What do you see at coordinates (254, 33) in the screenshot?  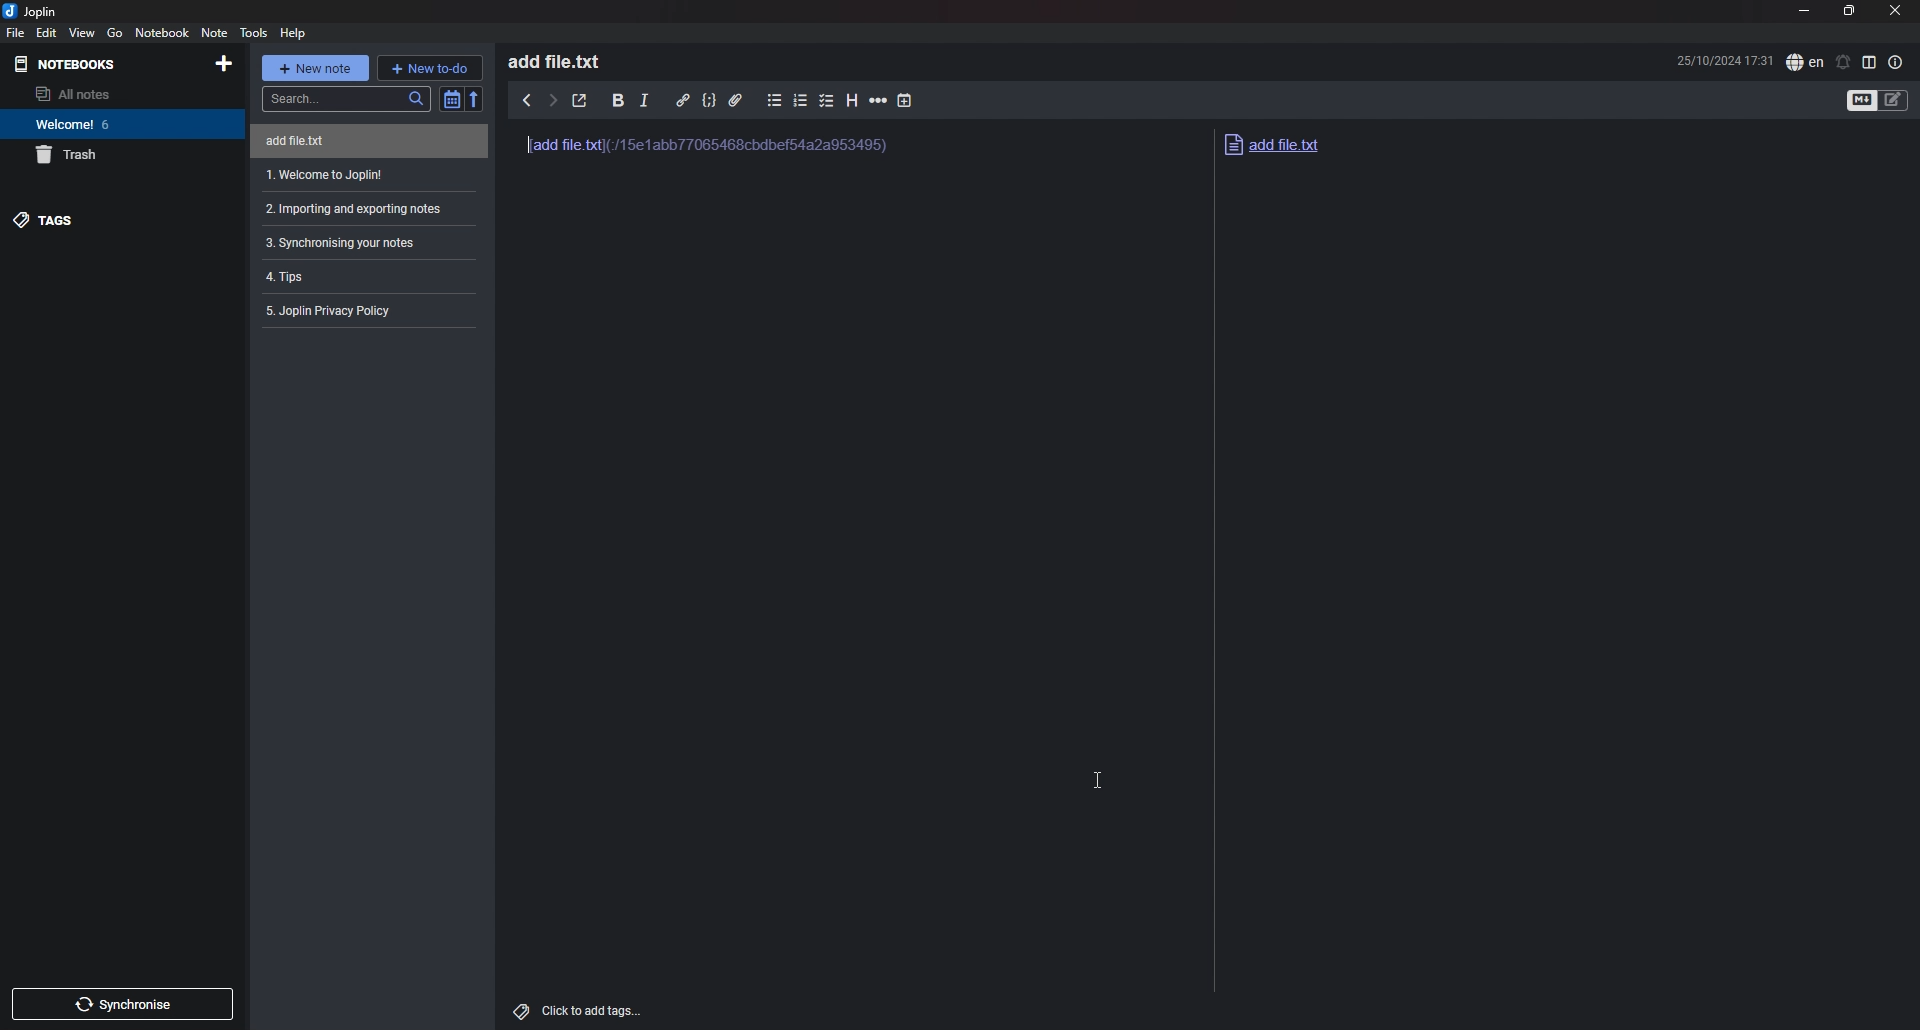 I see `tools` at bounding box center [254, 33].